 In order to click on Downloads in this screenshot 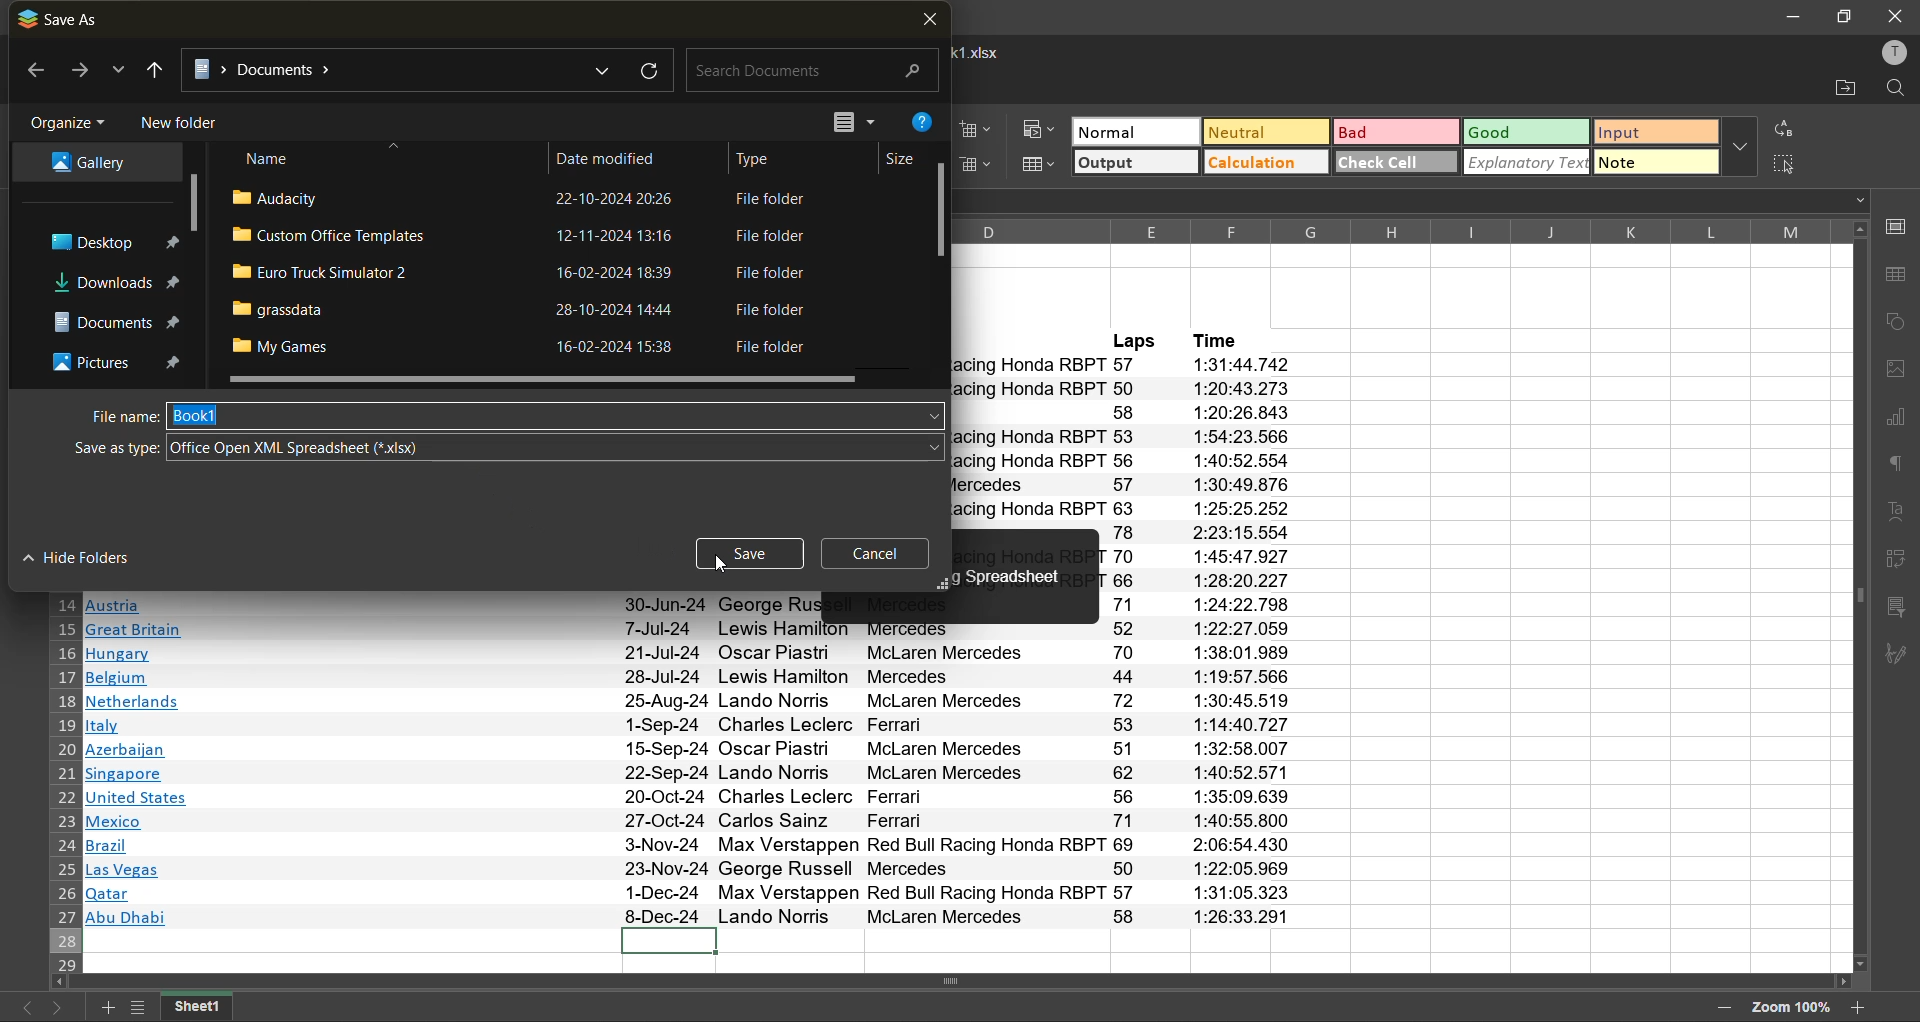, I will do `click(119, 280)`.